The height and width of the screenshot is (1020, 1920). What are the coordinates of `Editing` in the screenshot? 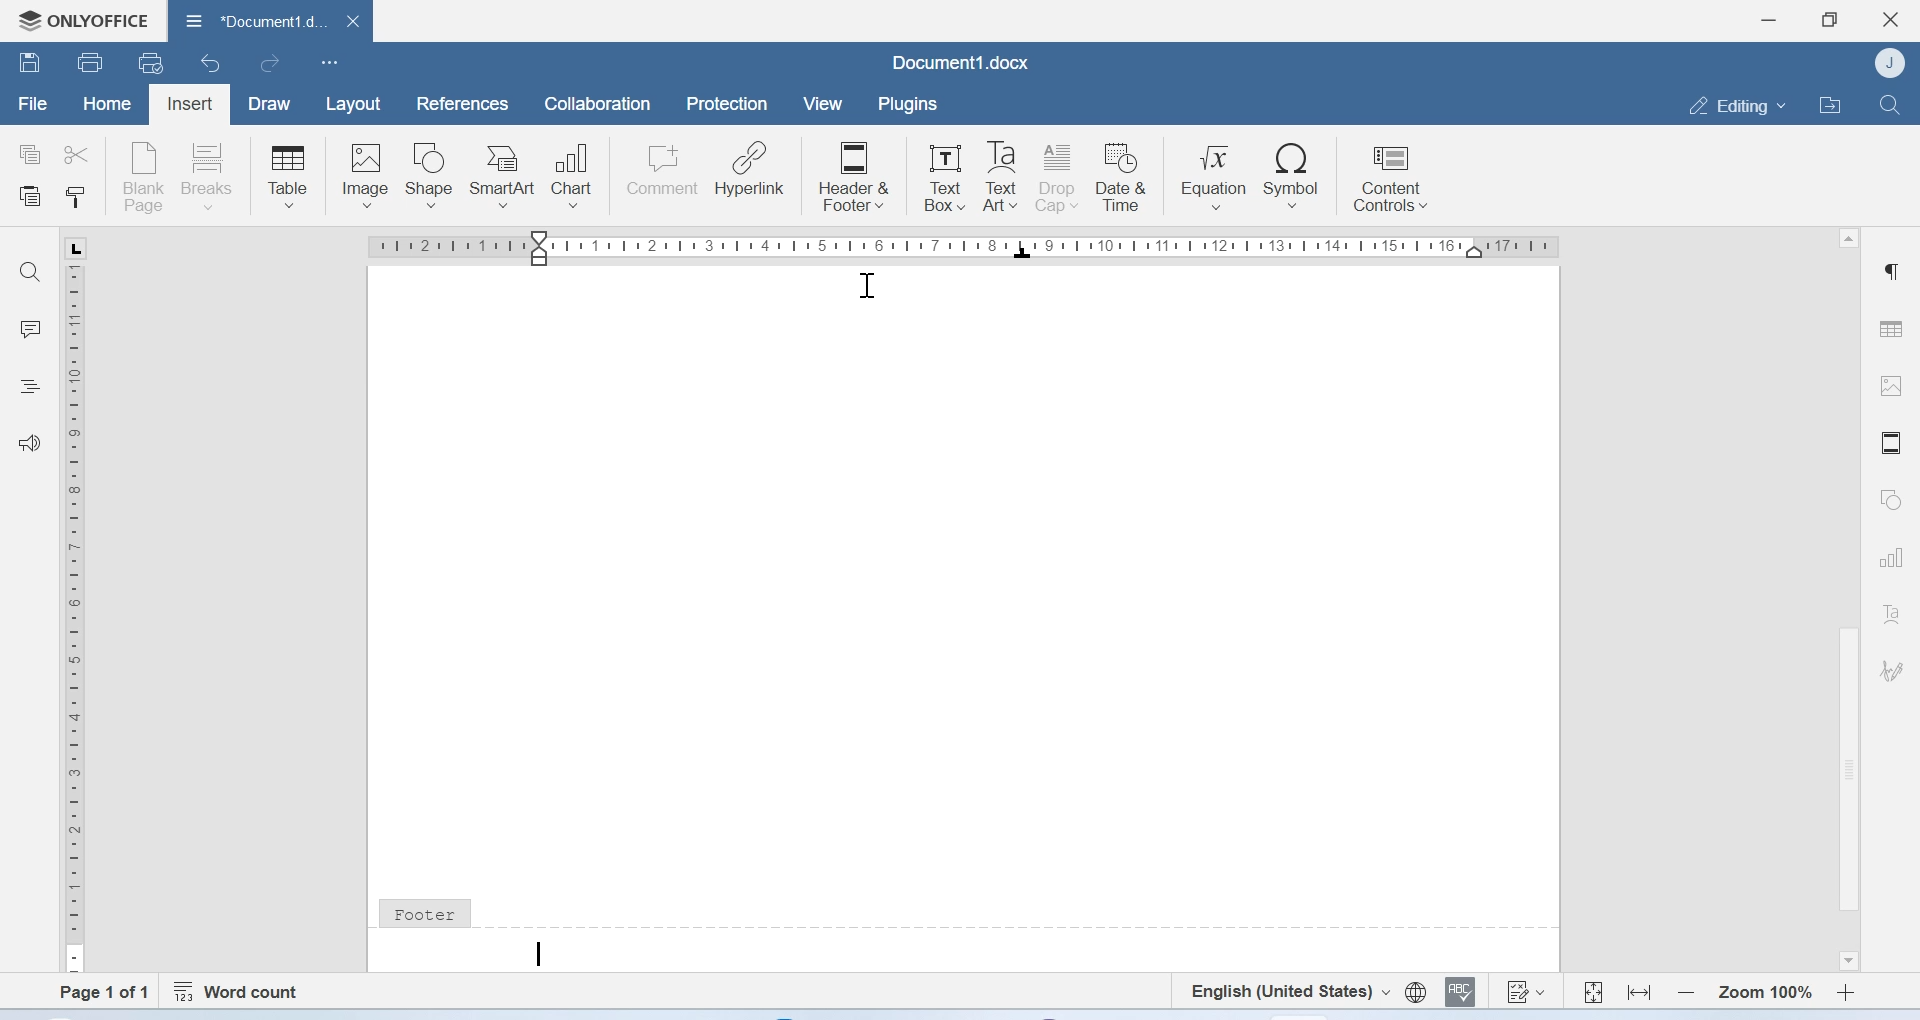 It's located at (1732, 104).